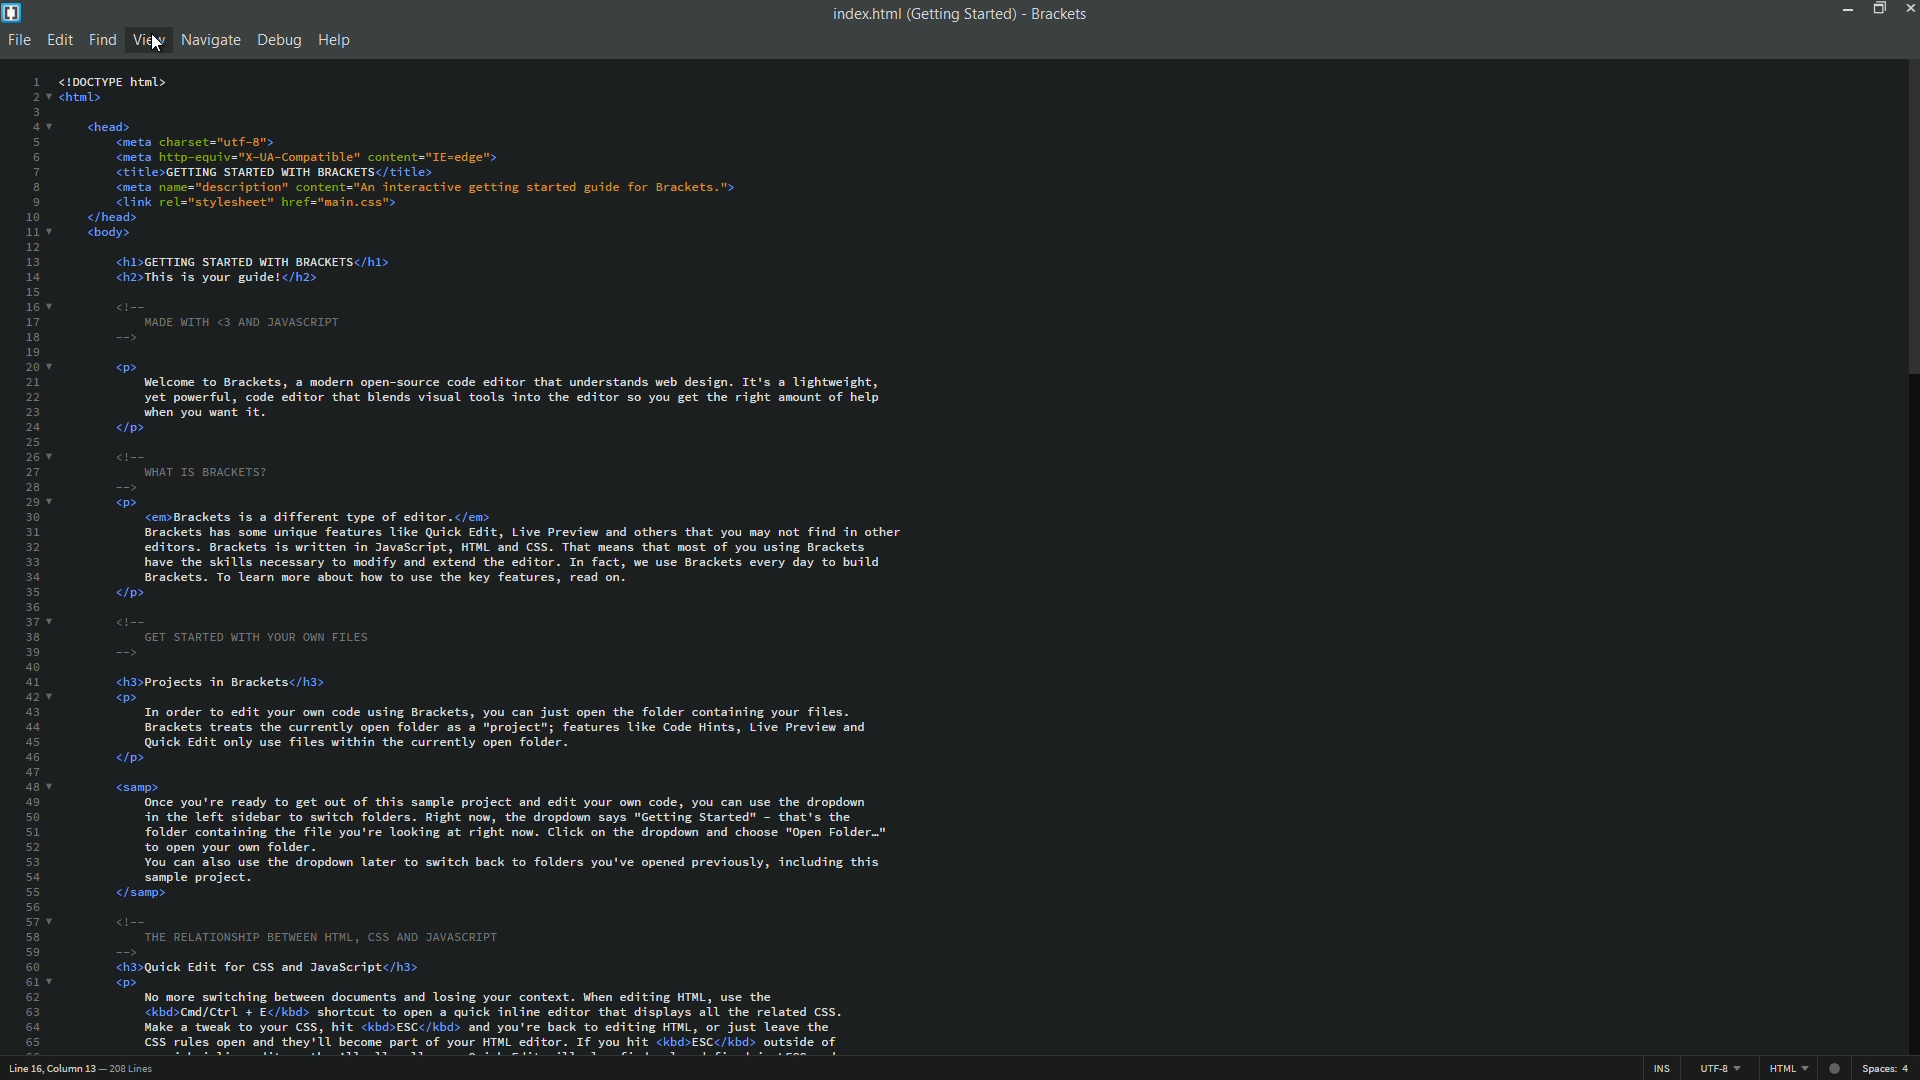  Describe the element at coordinates (1888, 1070) in the screenshot. I see `spaces` at that location.